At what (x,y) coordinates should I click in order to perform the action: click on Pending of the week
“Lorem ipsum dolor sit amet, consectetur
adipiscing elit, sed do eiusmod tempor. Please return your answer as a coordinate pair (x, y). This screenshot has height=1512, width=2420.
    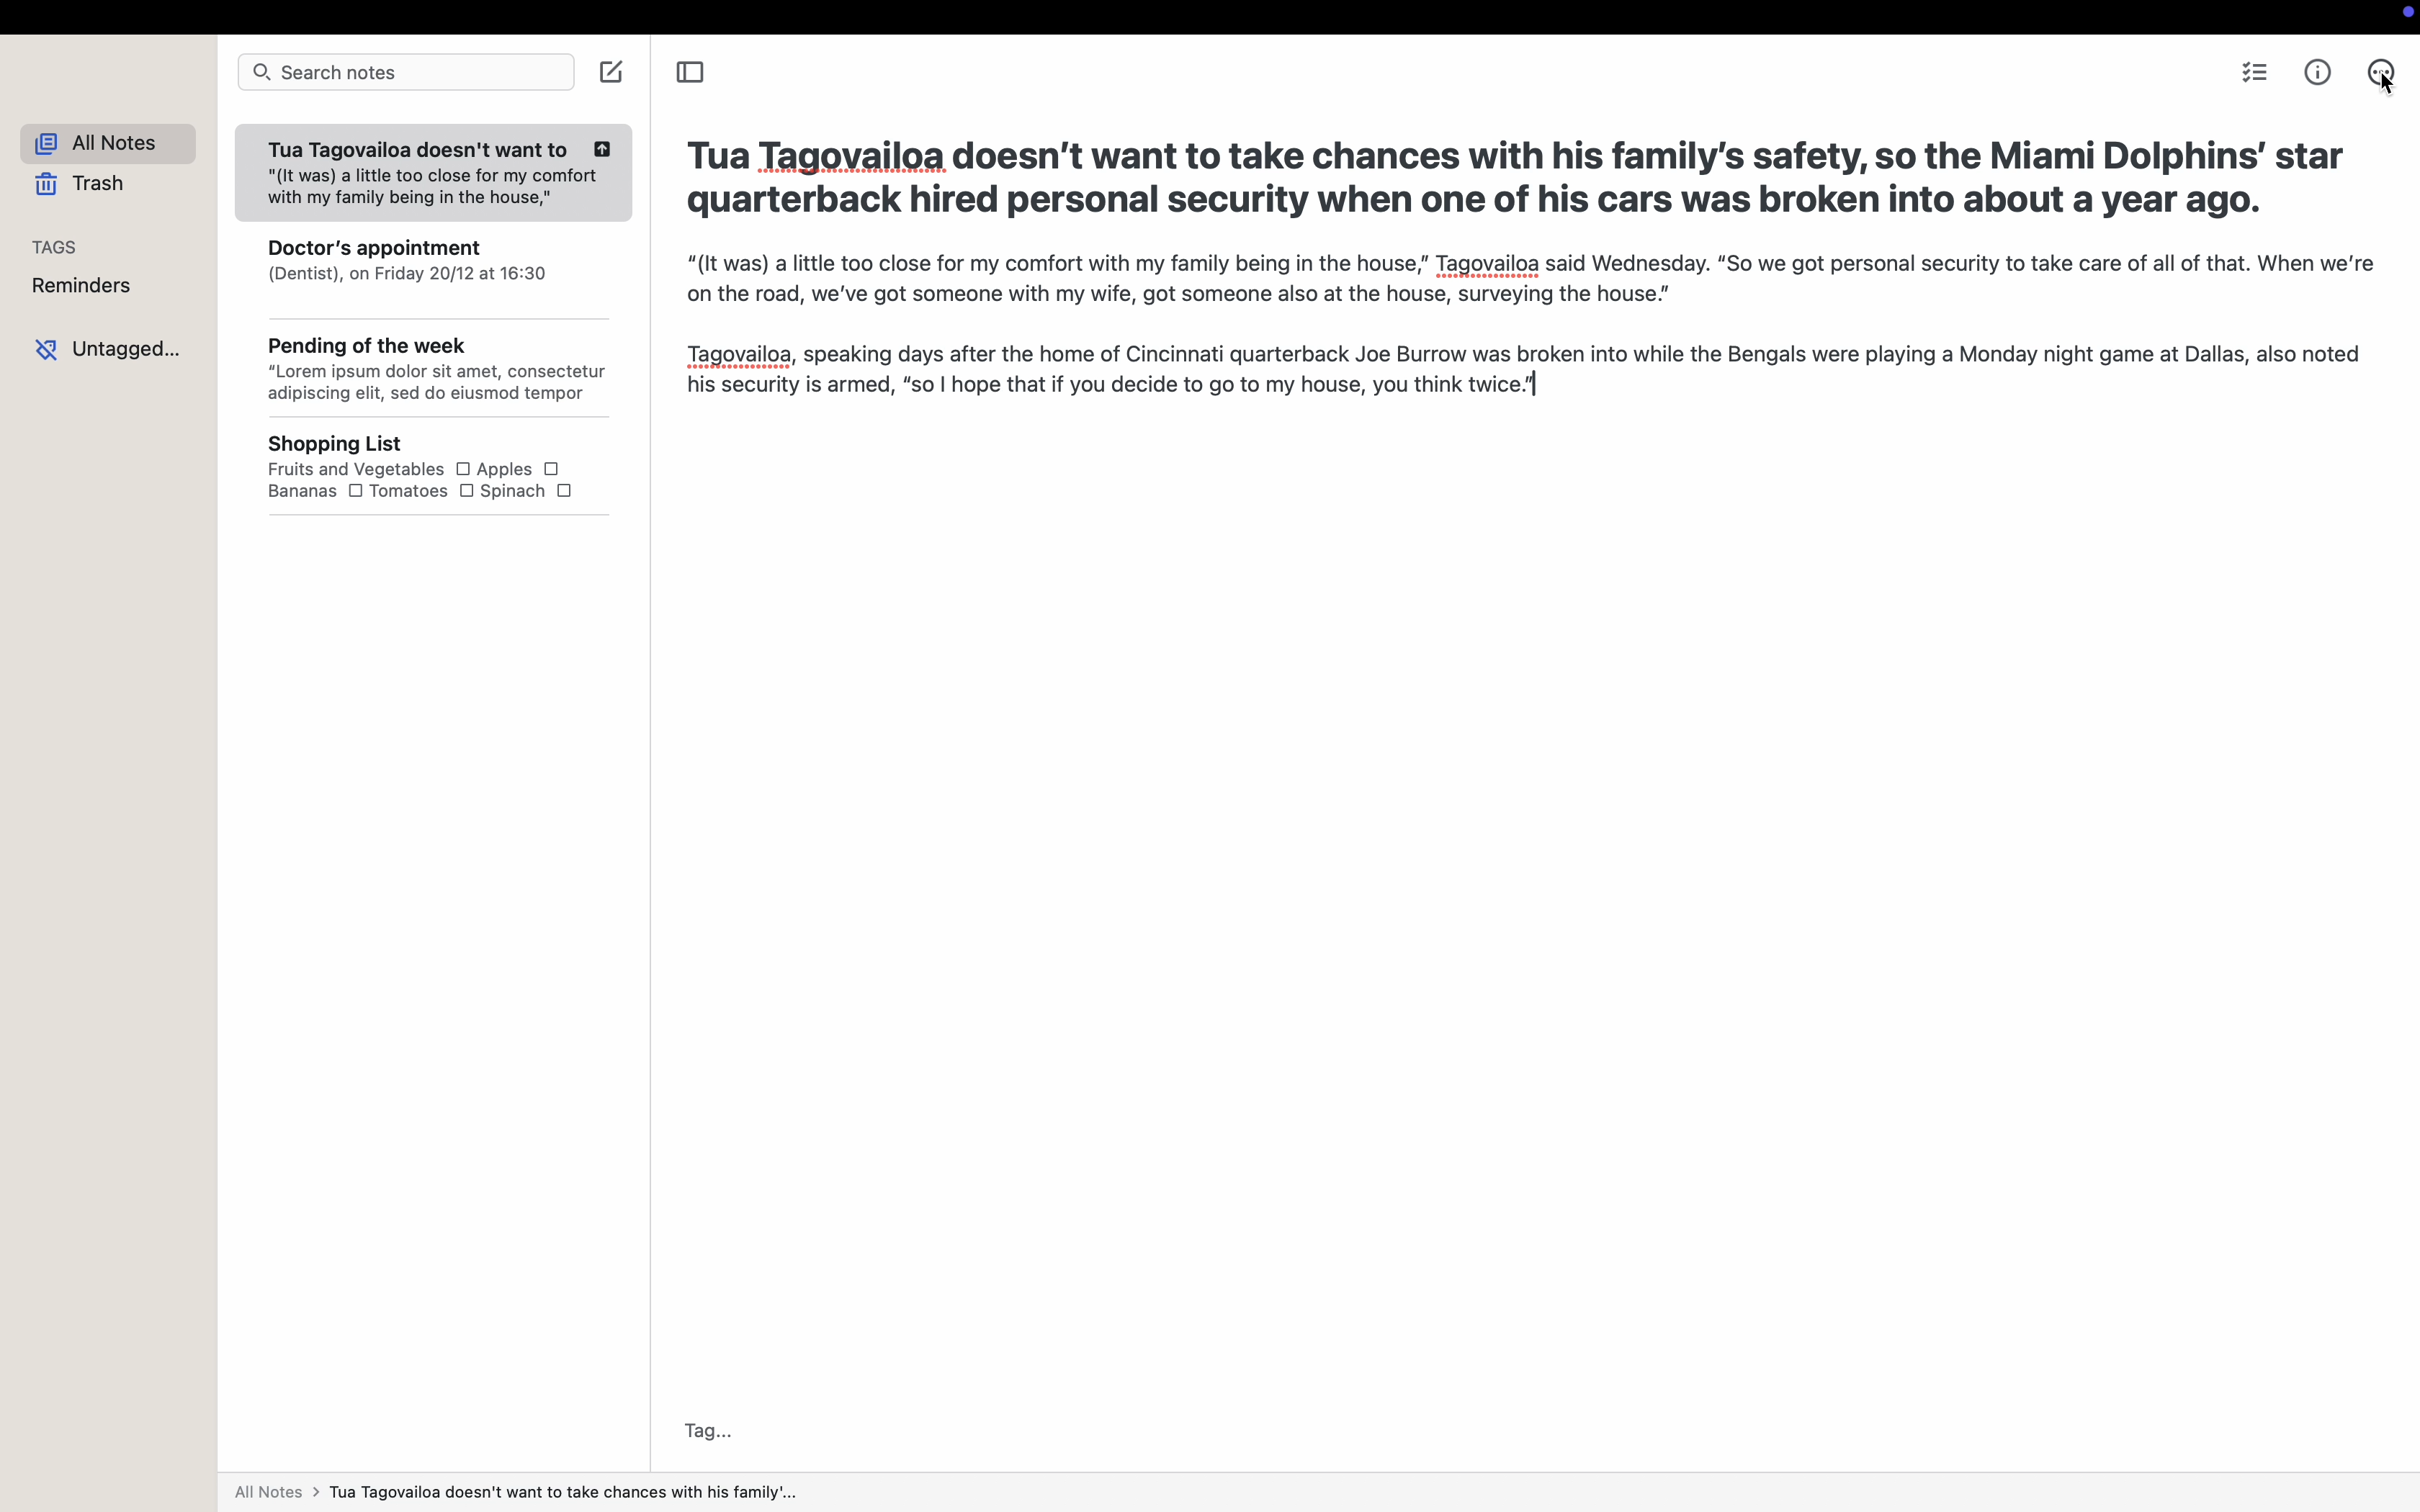
    Looking at the image, I should click on (430, 359).